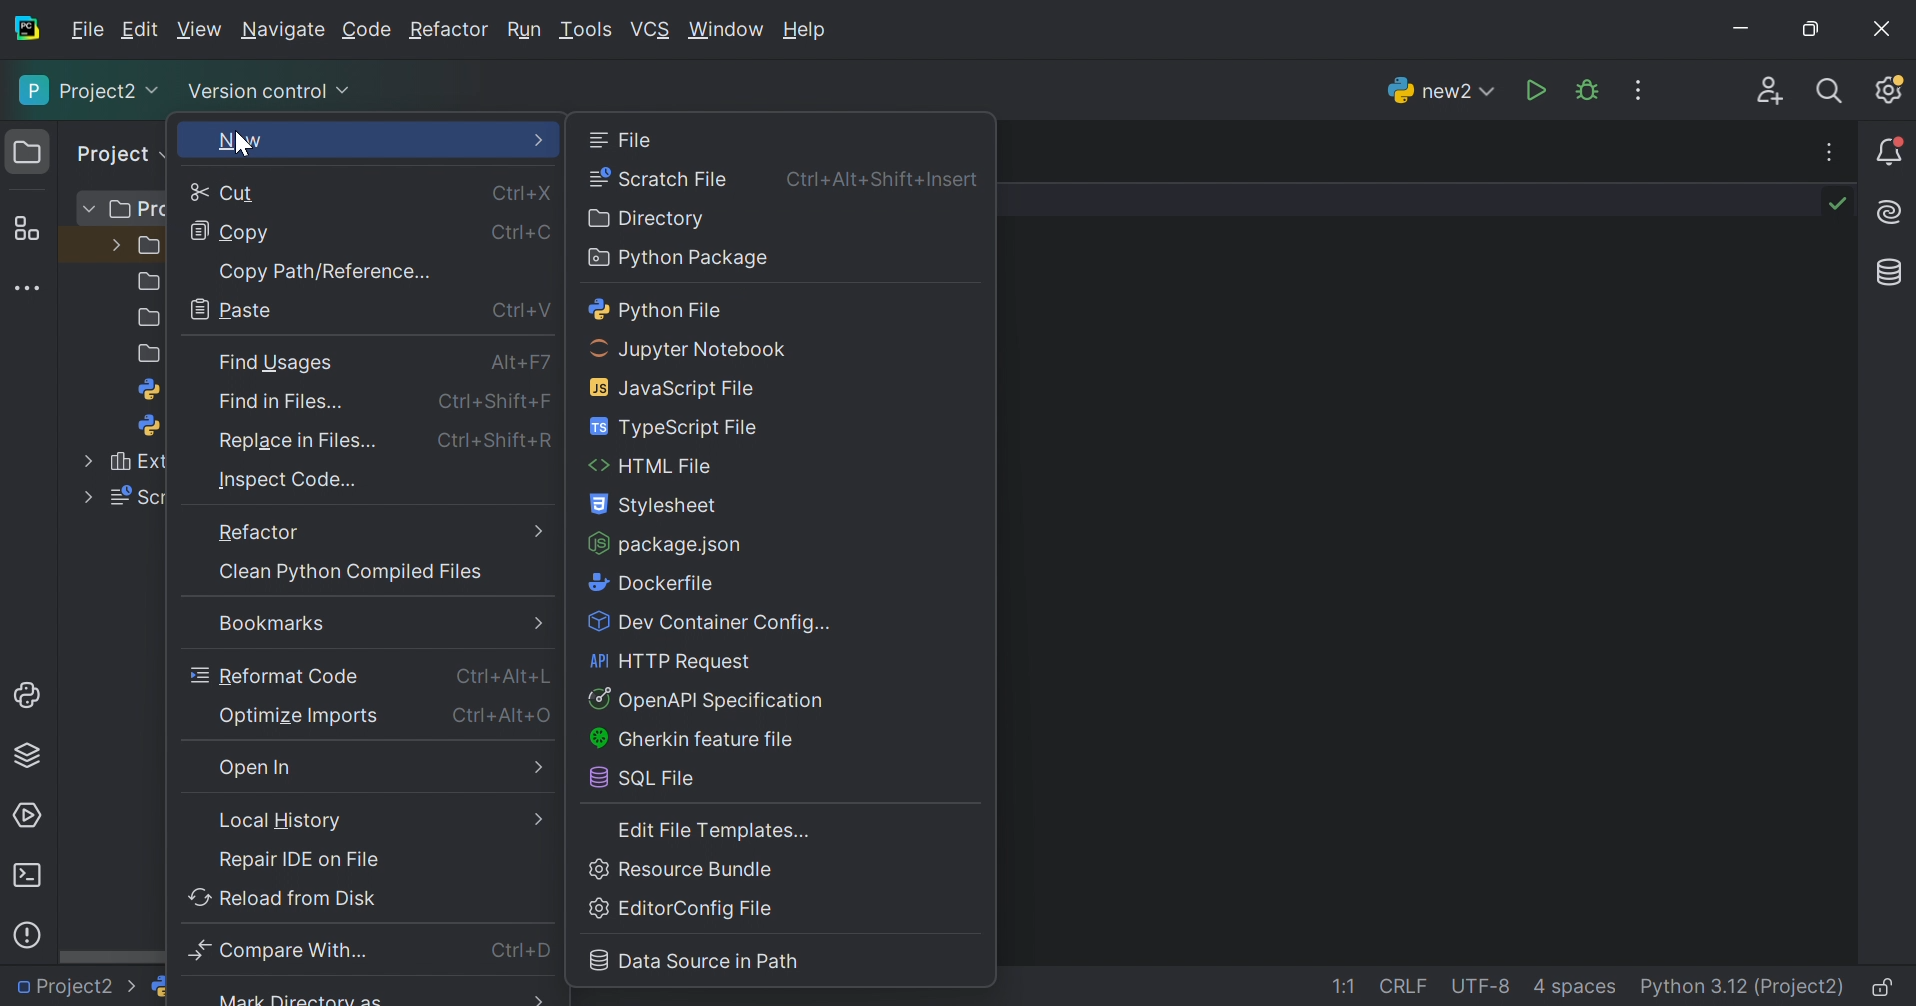 The image size is (1916, 1006). I want to click on Dev container config, so click(713, 624).